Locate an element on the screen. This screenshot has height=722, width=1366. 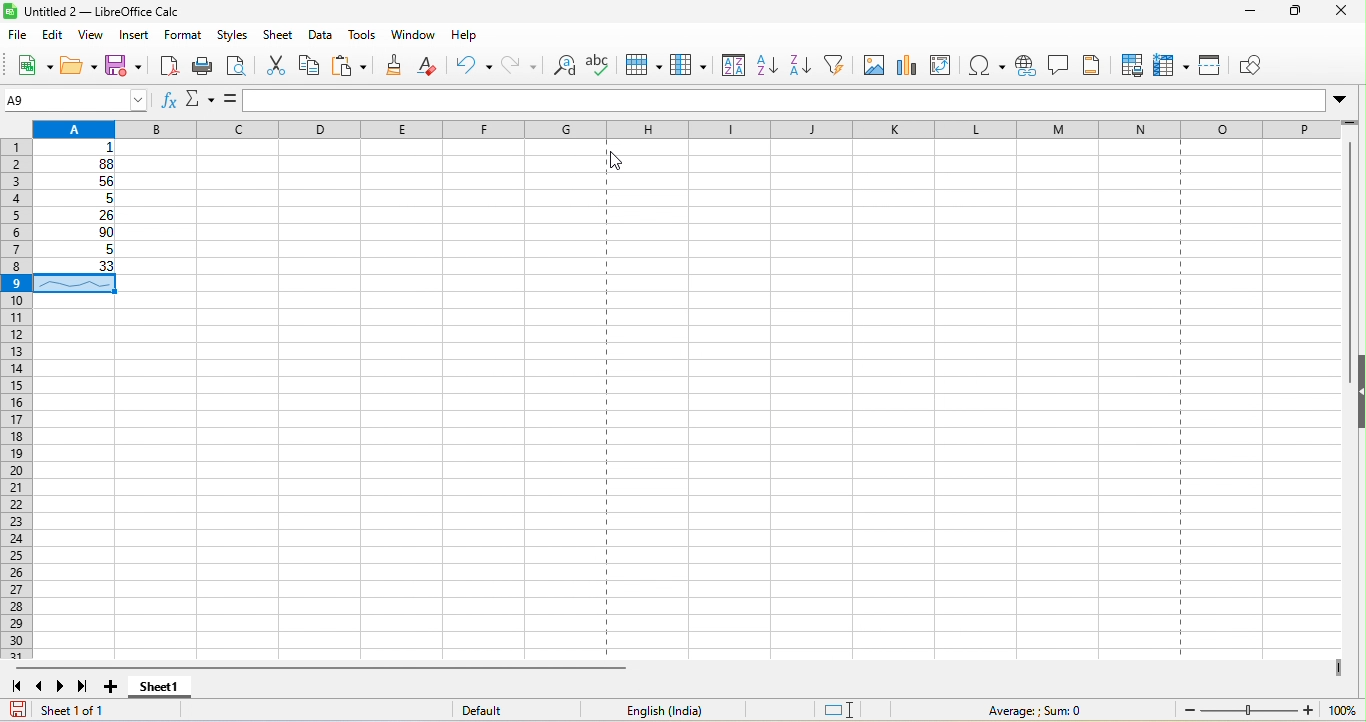
sheet 1 is located at coordinates (176, 689).